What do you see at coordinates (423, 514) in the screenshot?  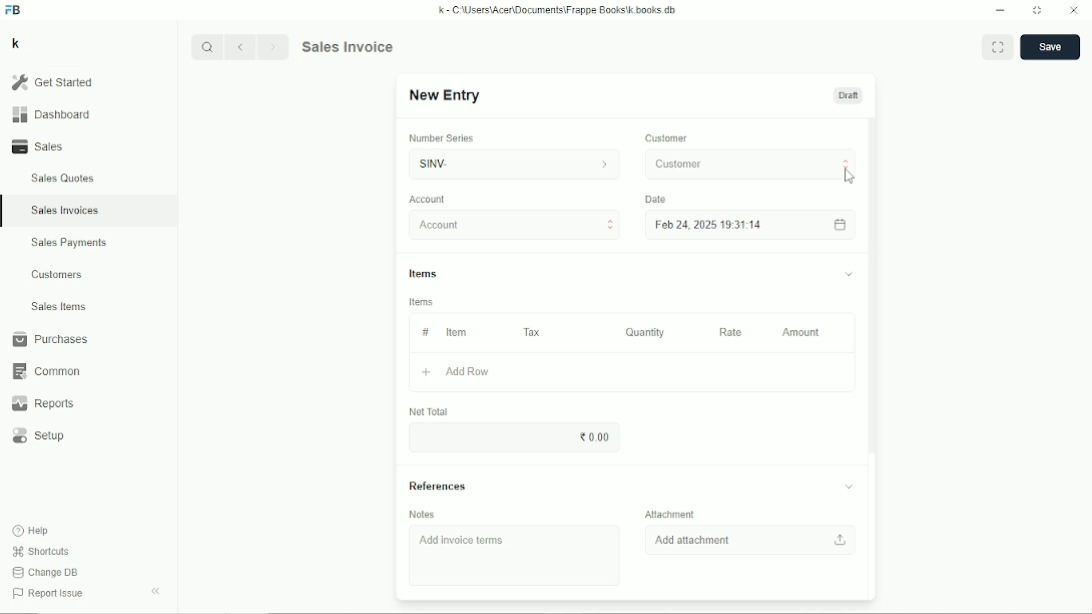 I see `Notes` at bounding box center [423, 514].